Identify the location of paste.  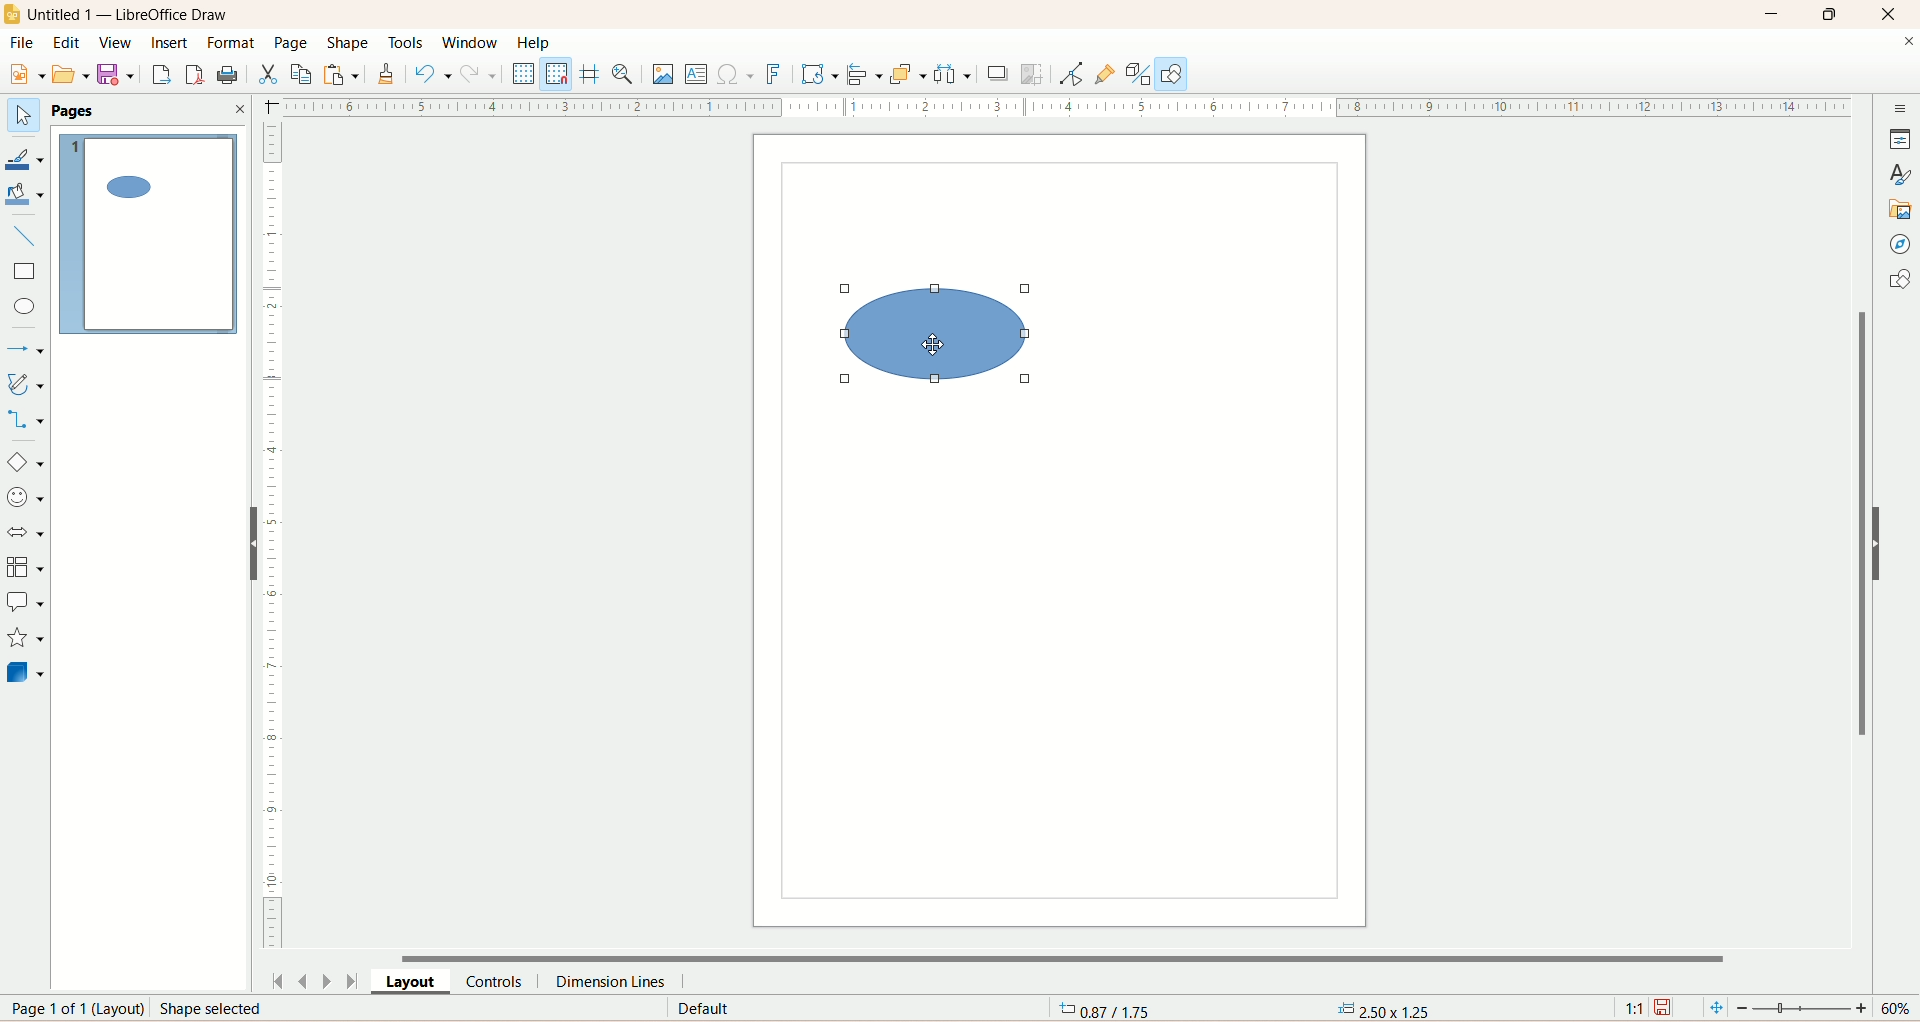
(340, 74).